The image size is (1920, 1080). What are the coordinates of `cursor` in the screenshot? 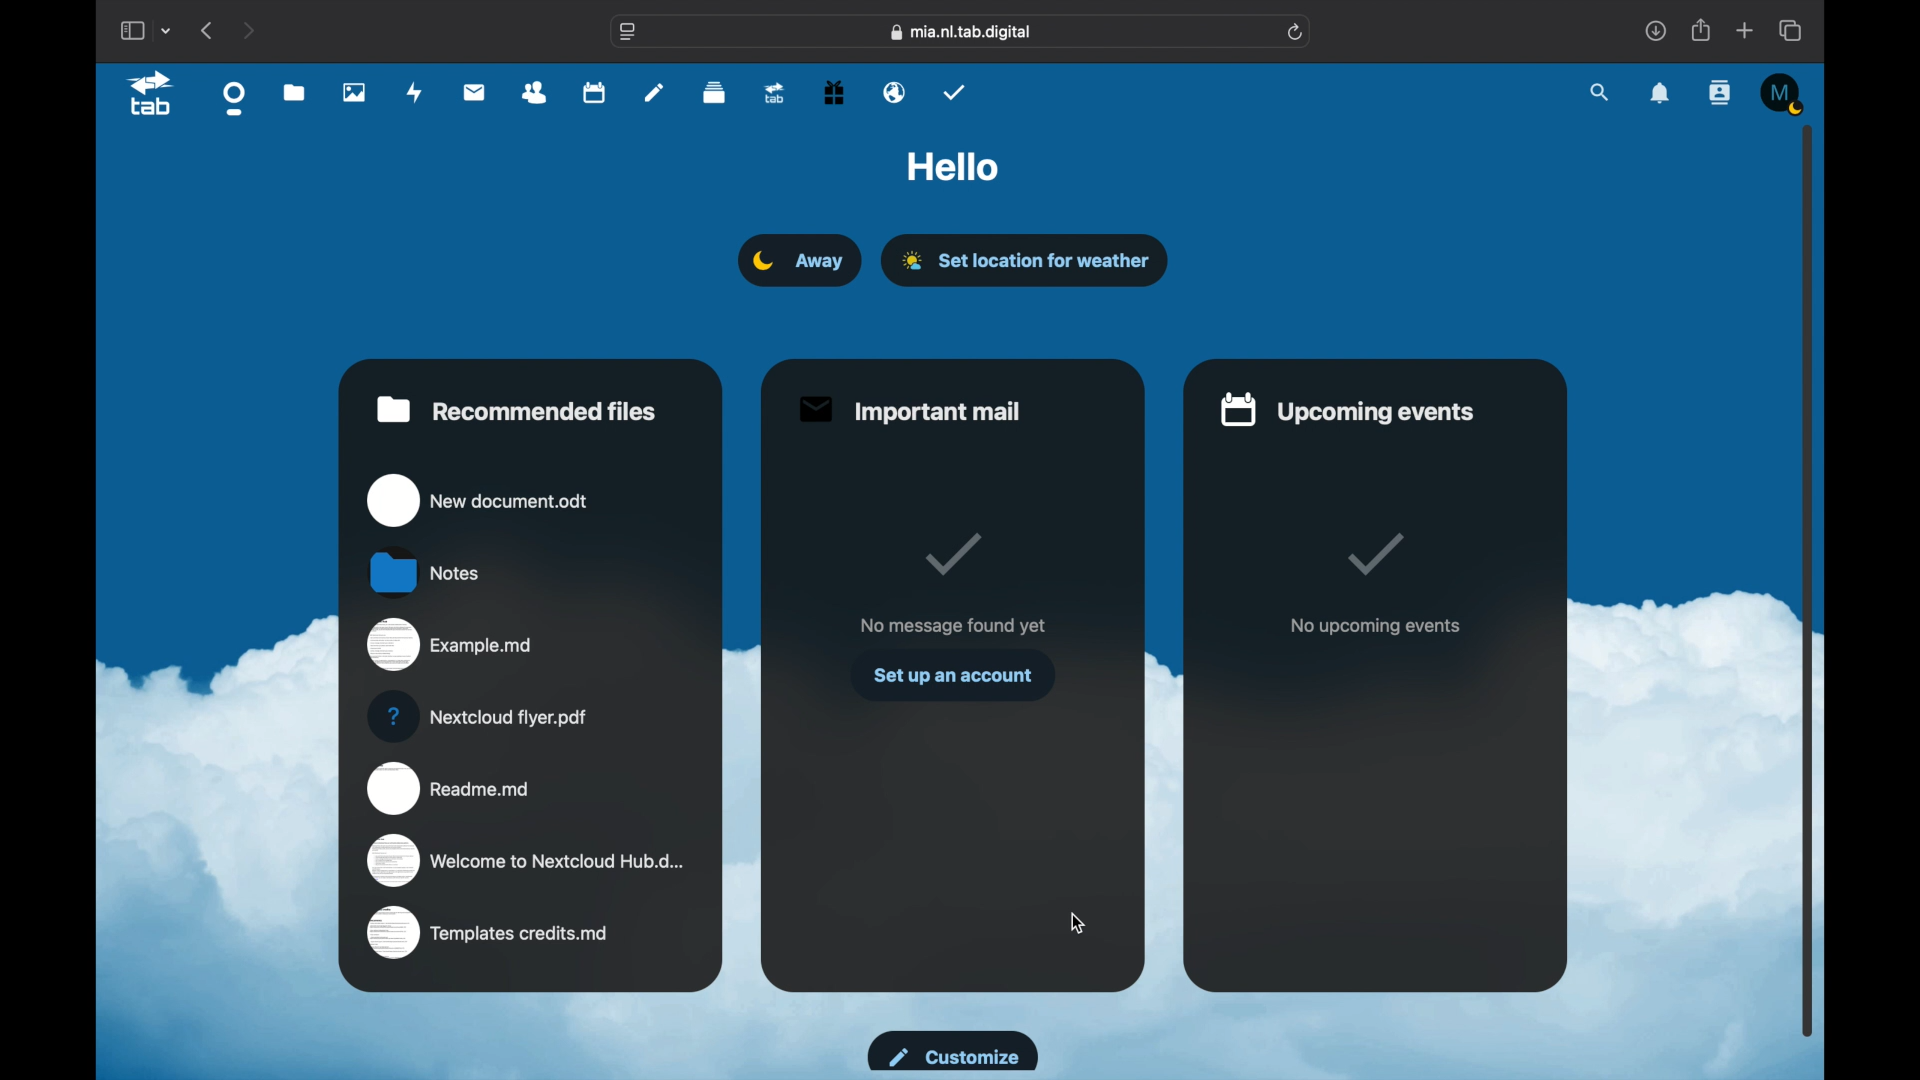 It's located at (1078, 923).